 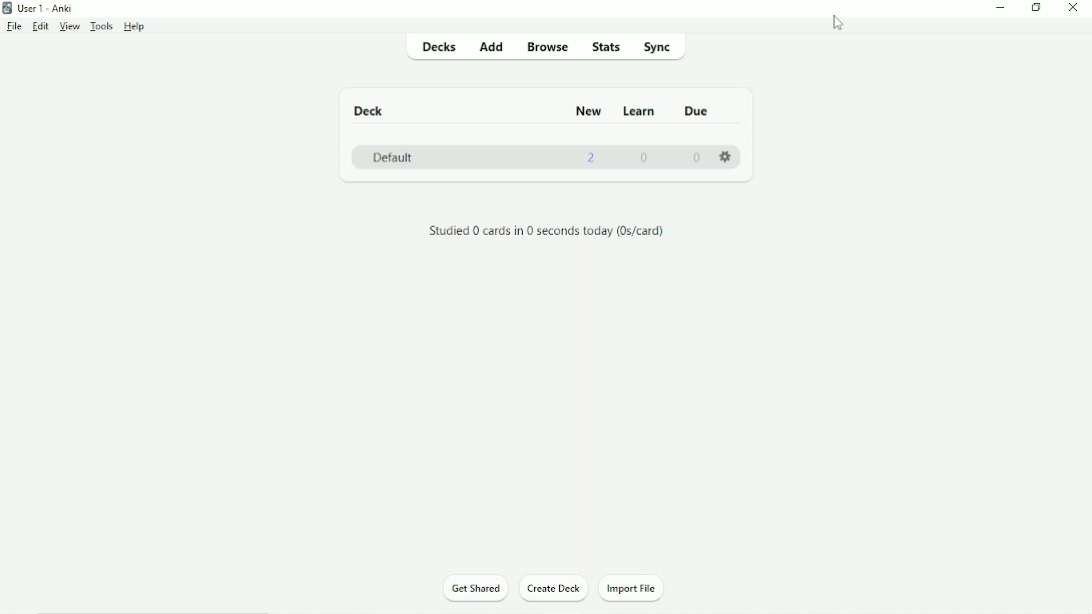 What do you see at coordinates (1036, 8) in the screenshot?
I see `Restore down` at bounding box center [1036, 8].